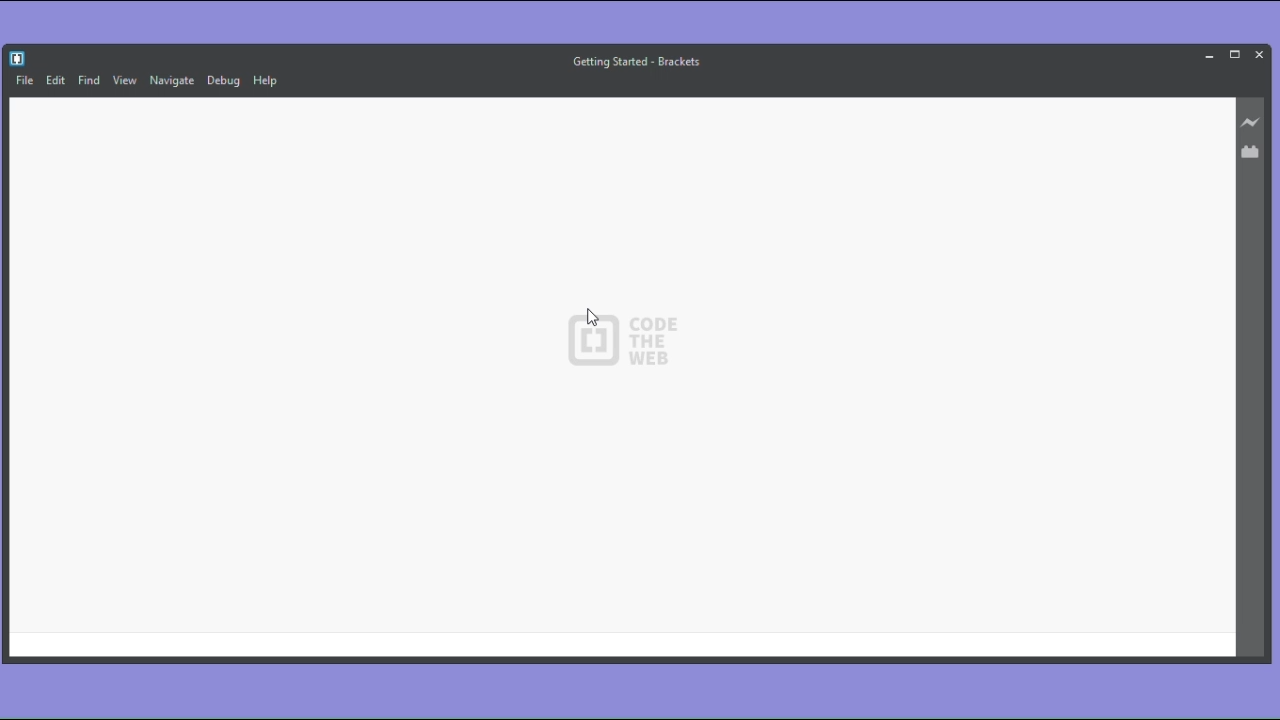 The height and width of the screenshot is (720, 1280). Describe the element at coordinates (19, 57) in the screenshot. I see `Brackets icon` at that location.